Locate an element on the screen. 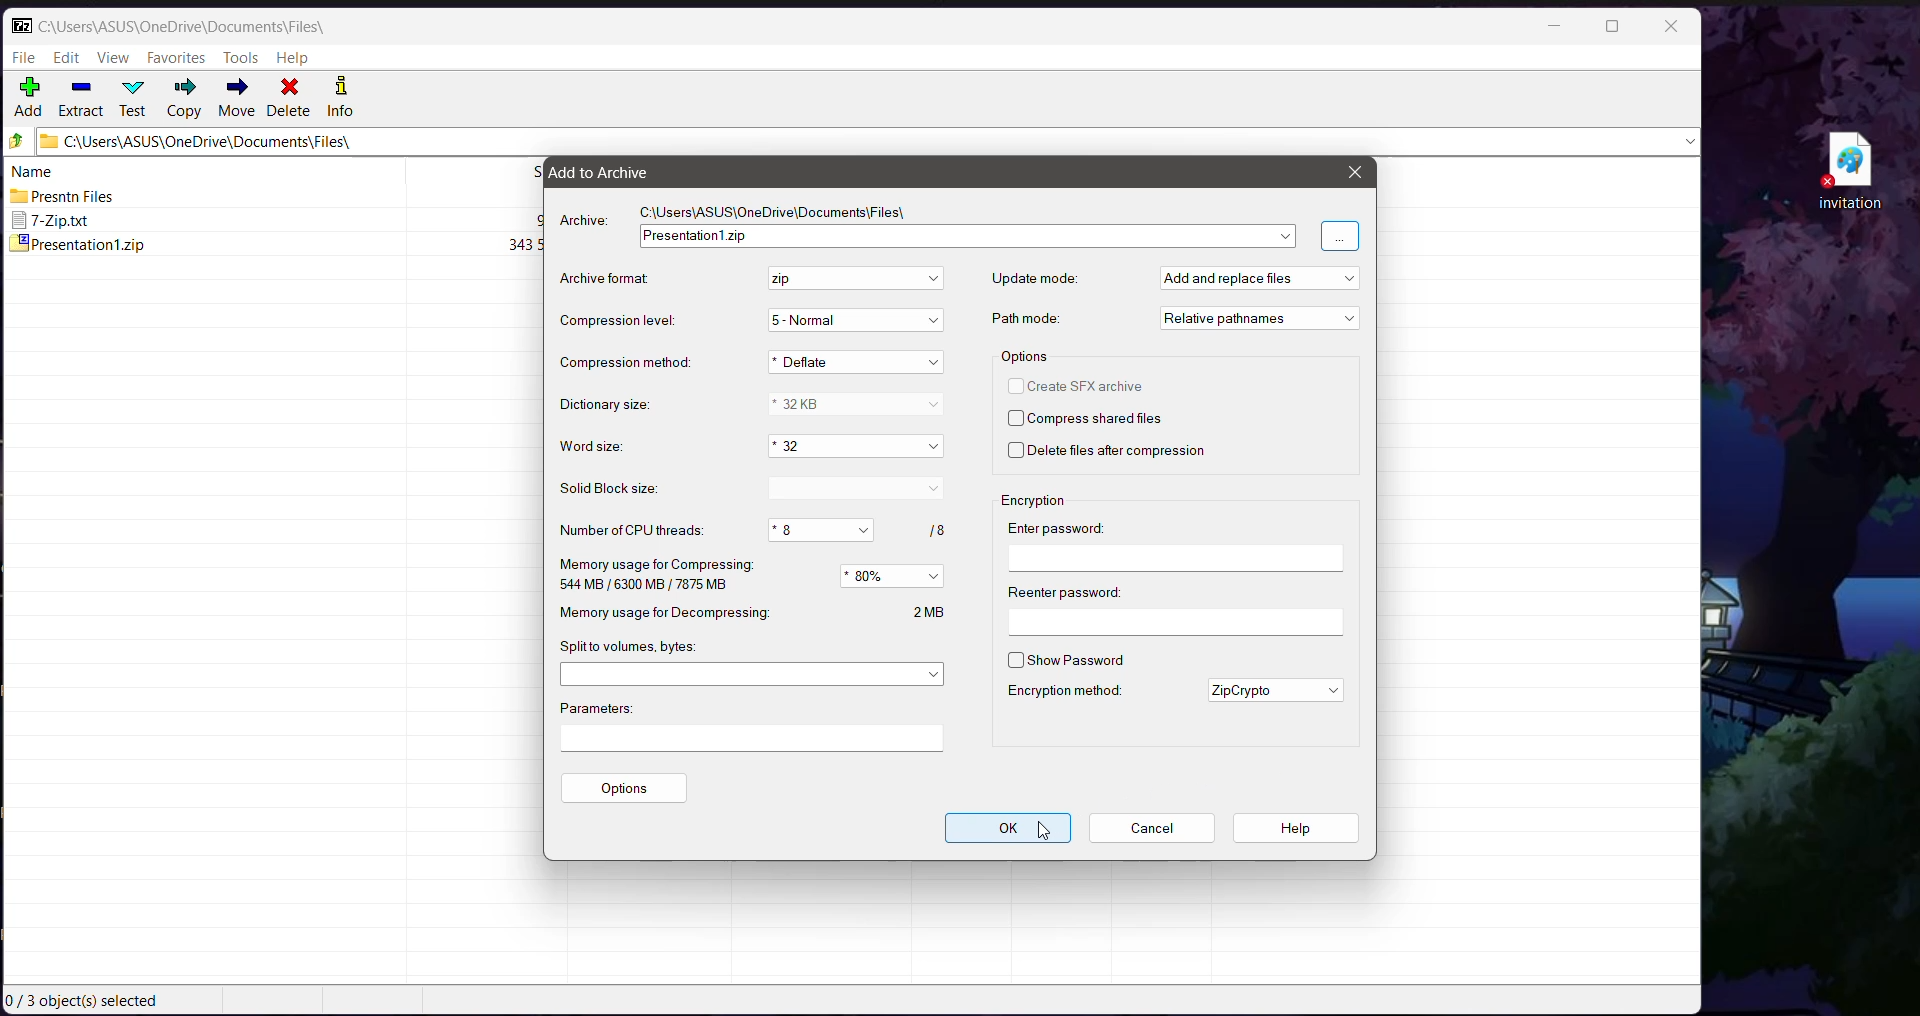 The image size is (1920, 1016). Encryption is located at coordinates (1042, 499).